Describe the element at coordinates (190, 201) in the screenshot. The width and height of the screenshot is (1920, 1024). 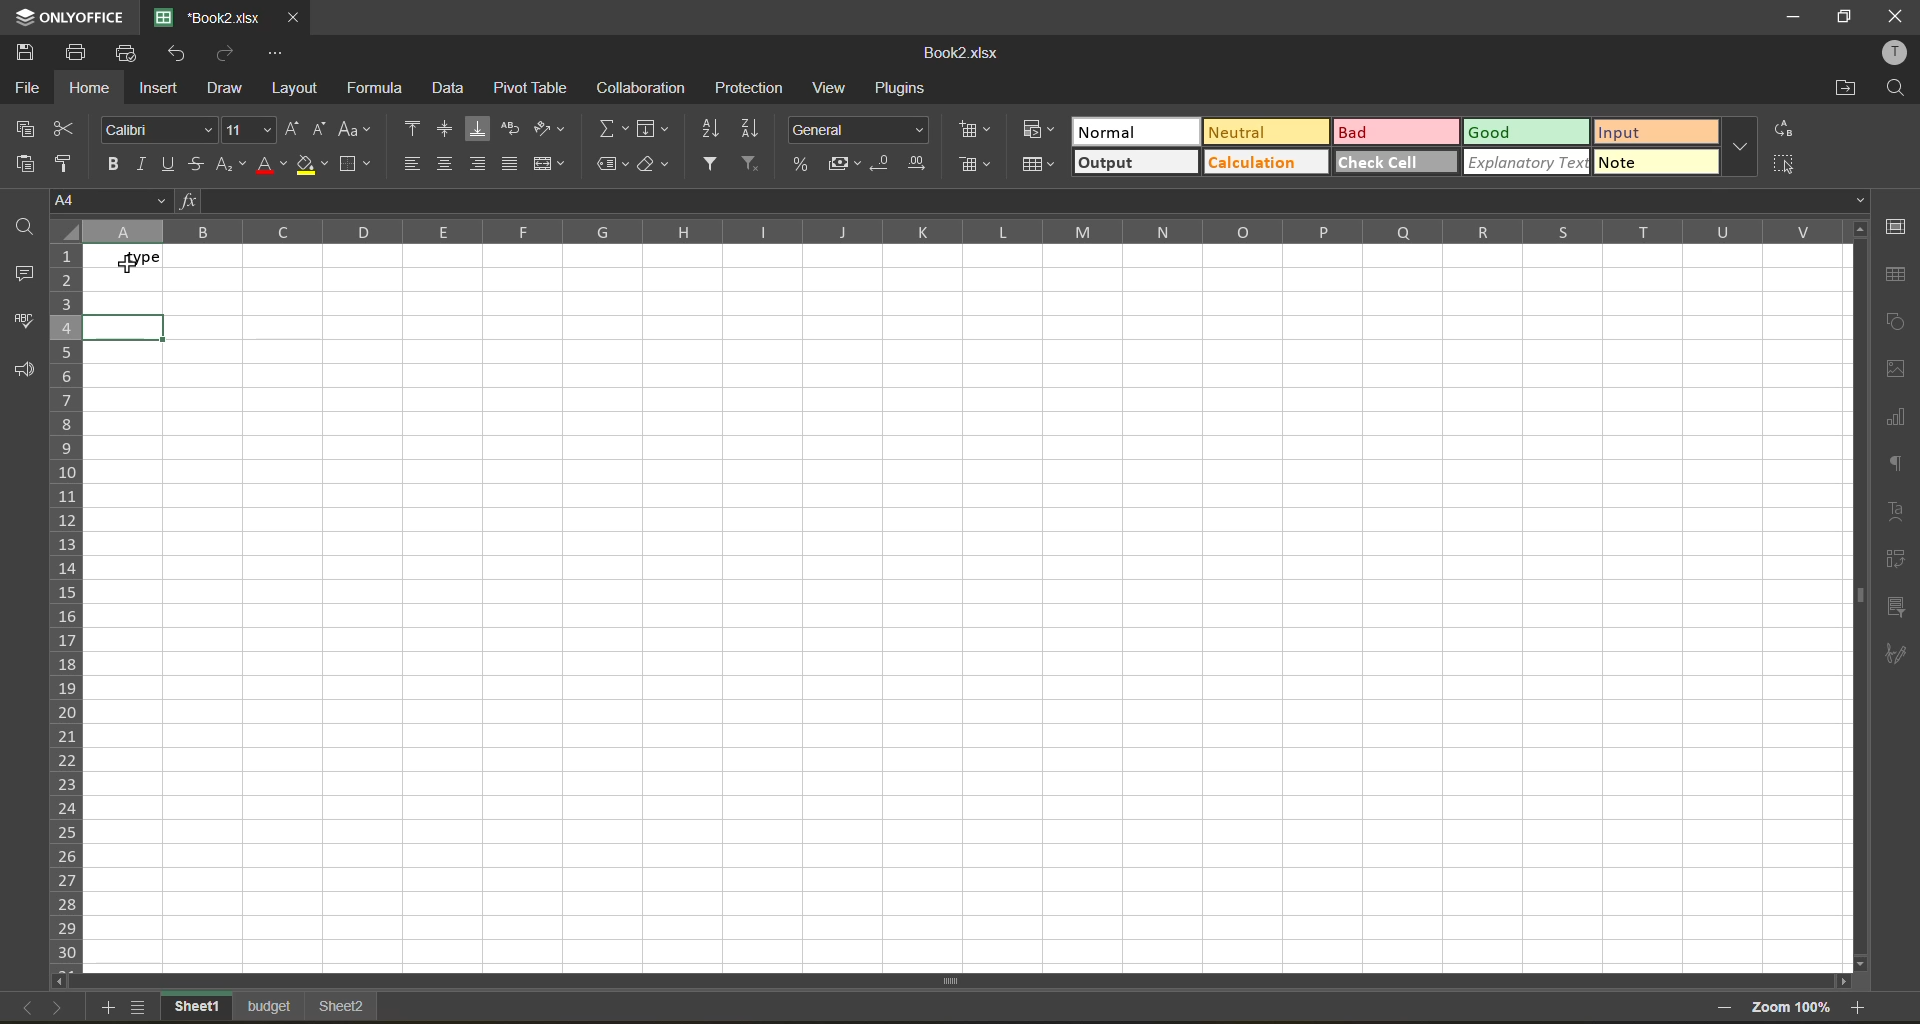
I see `fx` at that location.